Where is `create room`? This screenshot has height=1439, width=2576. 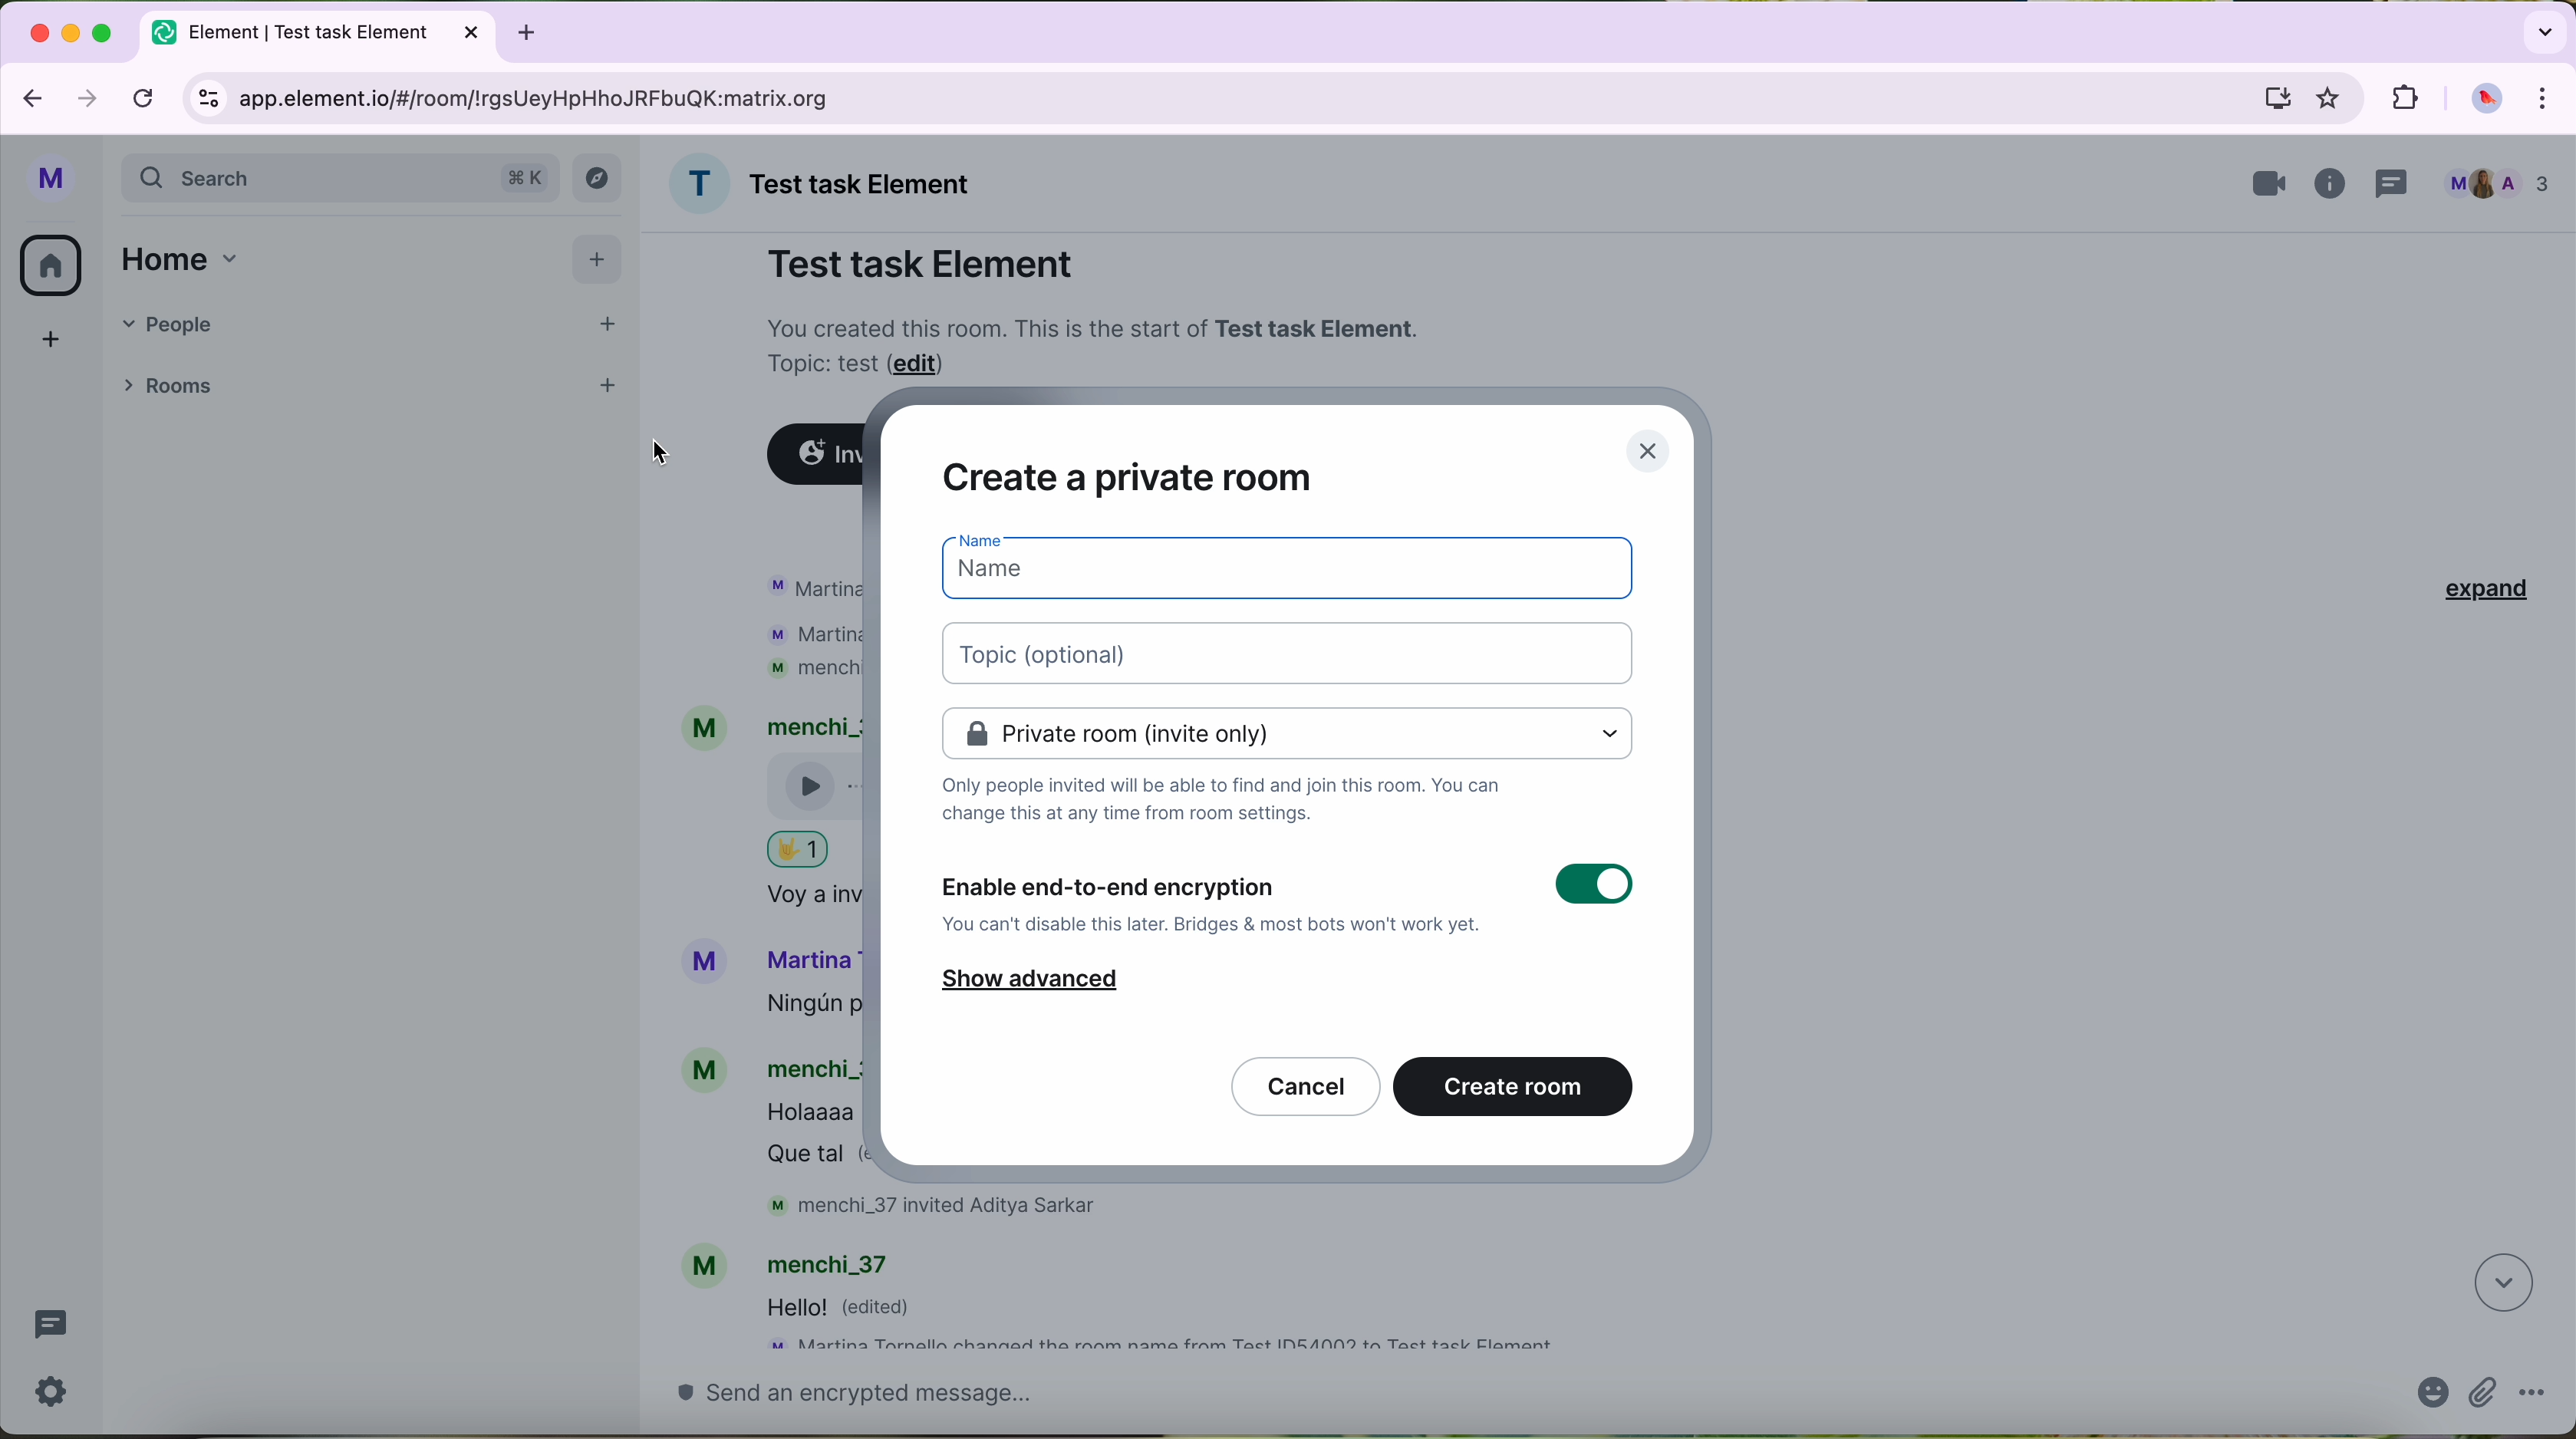
create room is located at coordinates (1515, 1085).